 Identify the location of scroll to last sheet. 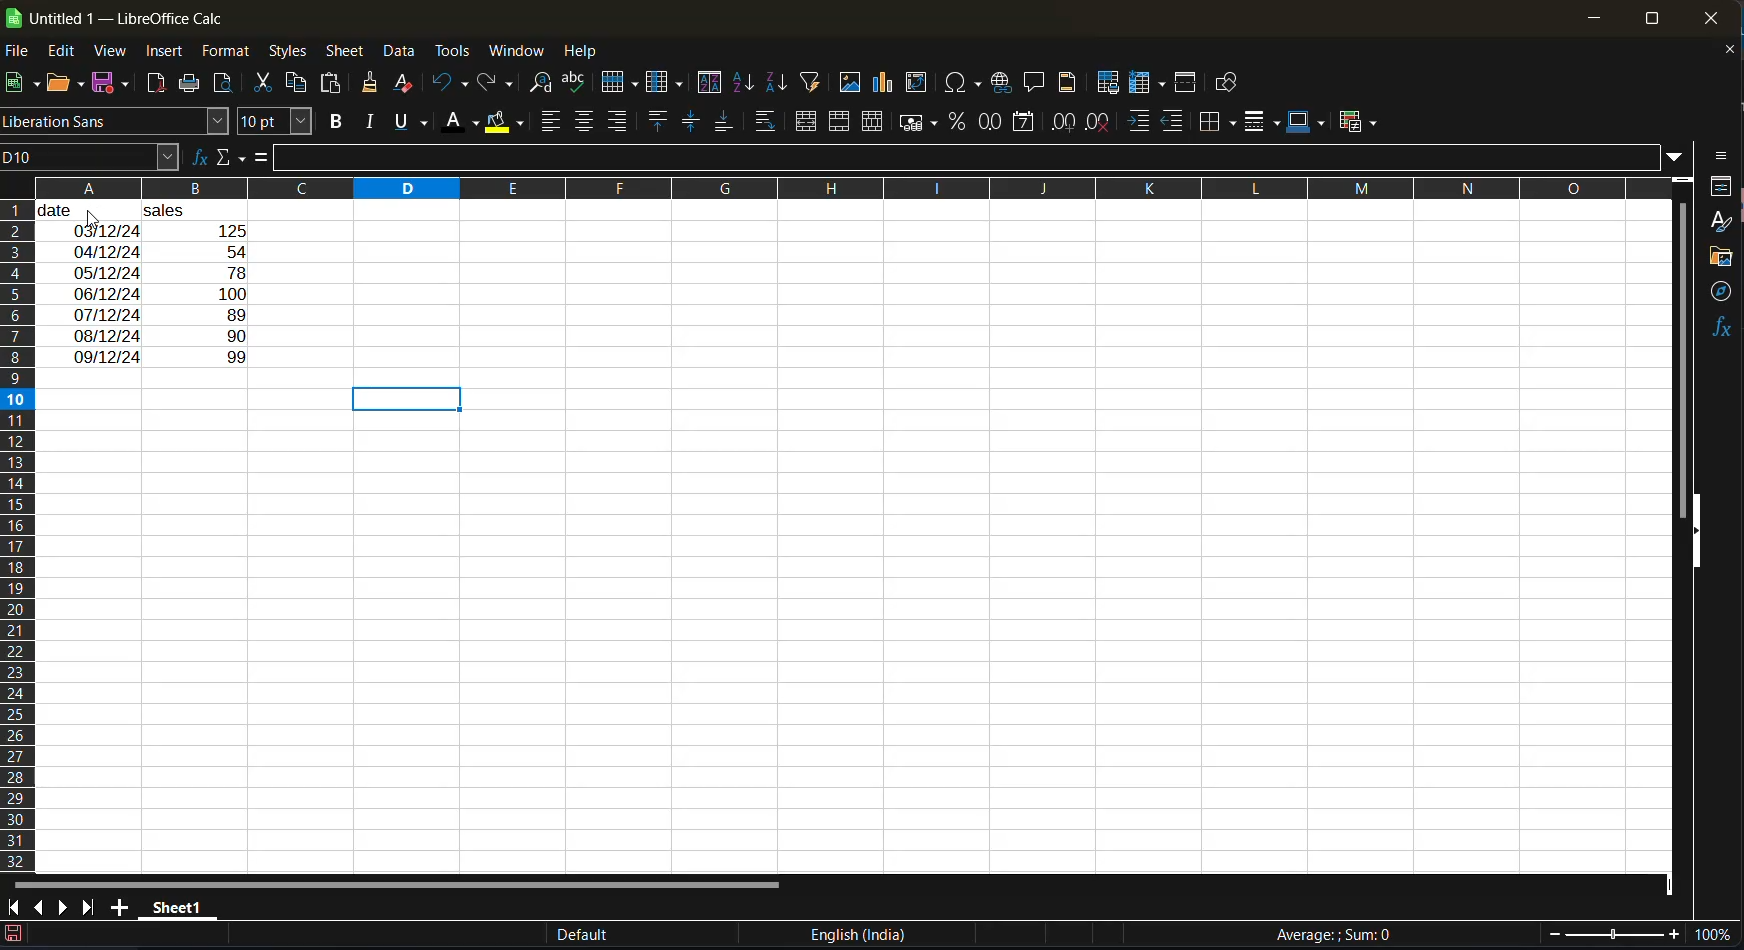
(92, 909).